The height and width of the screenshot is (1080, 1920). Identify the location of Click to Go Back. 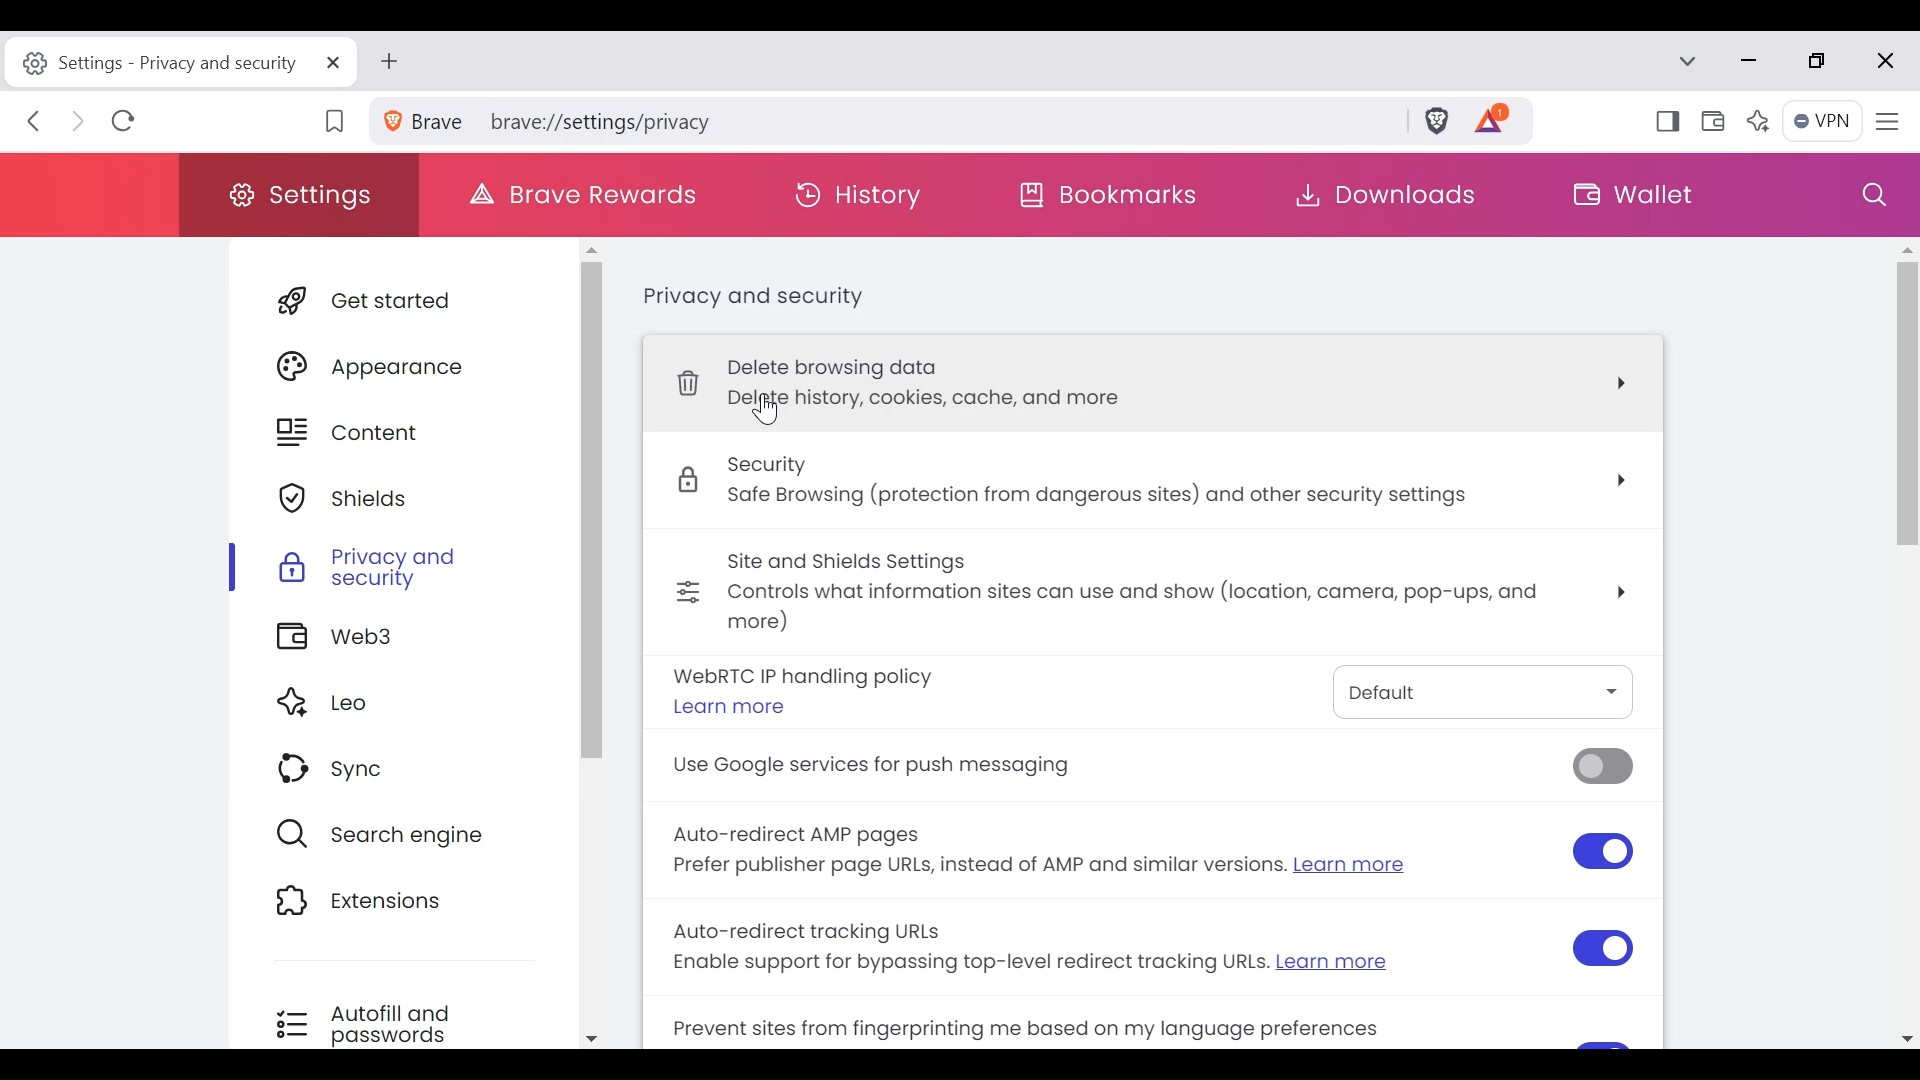
(39, 125).